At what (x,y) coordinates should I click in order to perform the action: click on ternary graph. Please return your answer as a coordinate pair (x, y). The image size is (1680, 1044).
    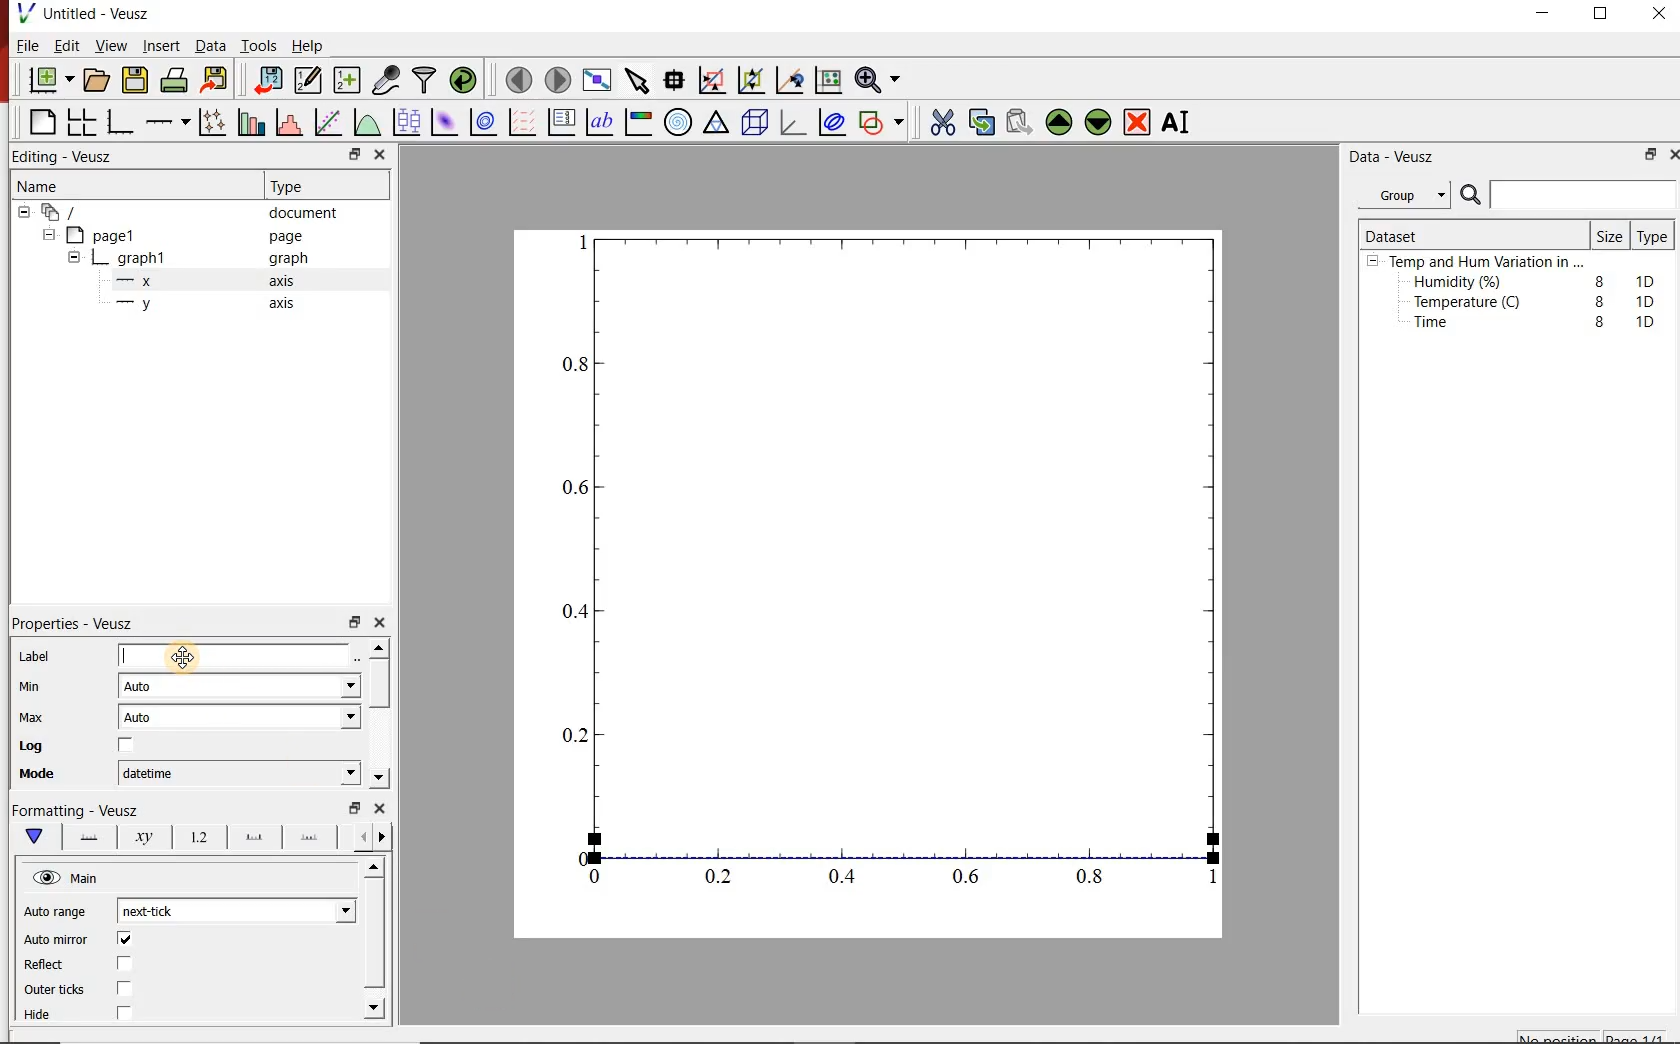
    Looking at the image, I should click on (718, 125).